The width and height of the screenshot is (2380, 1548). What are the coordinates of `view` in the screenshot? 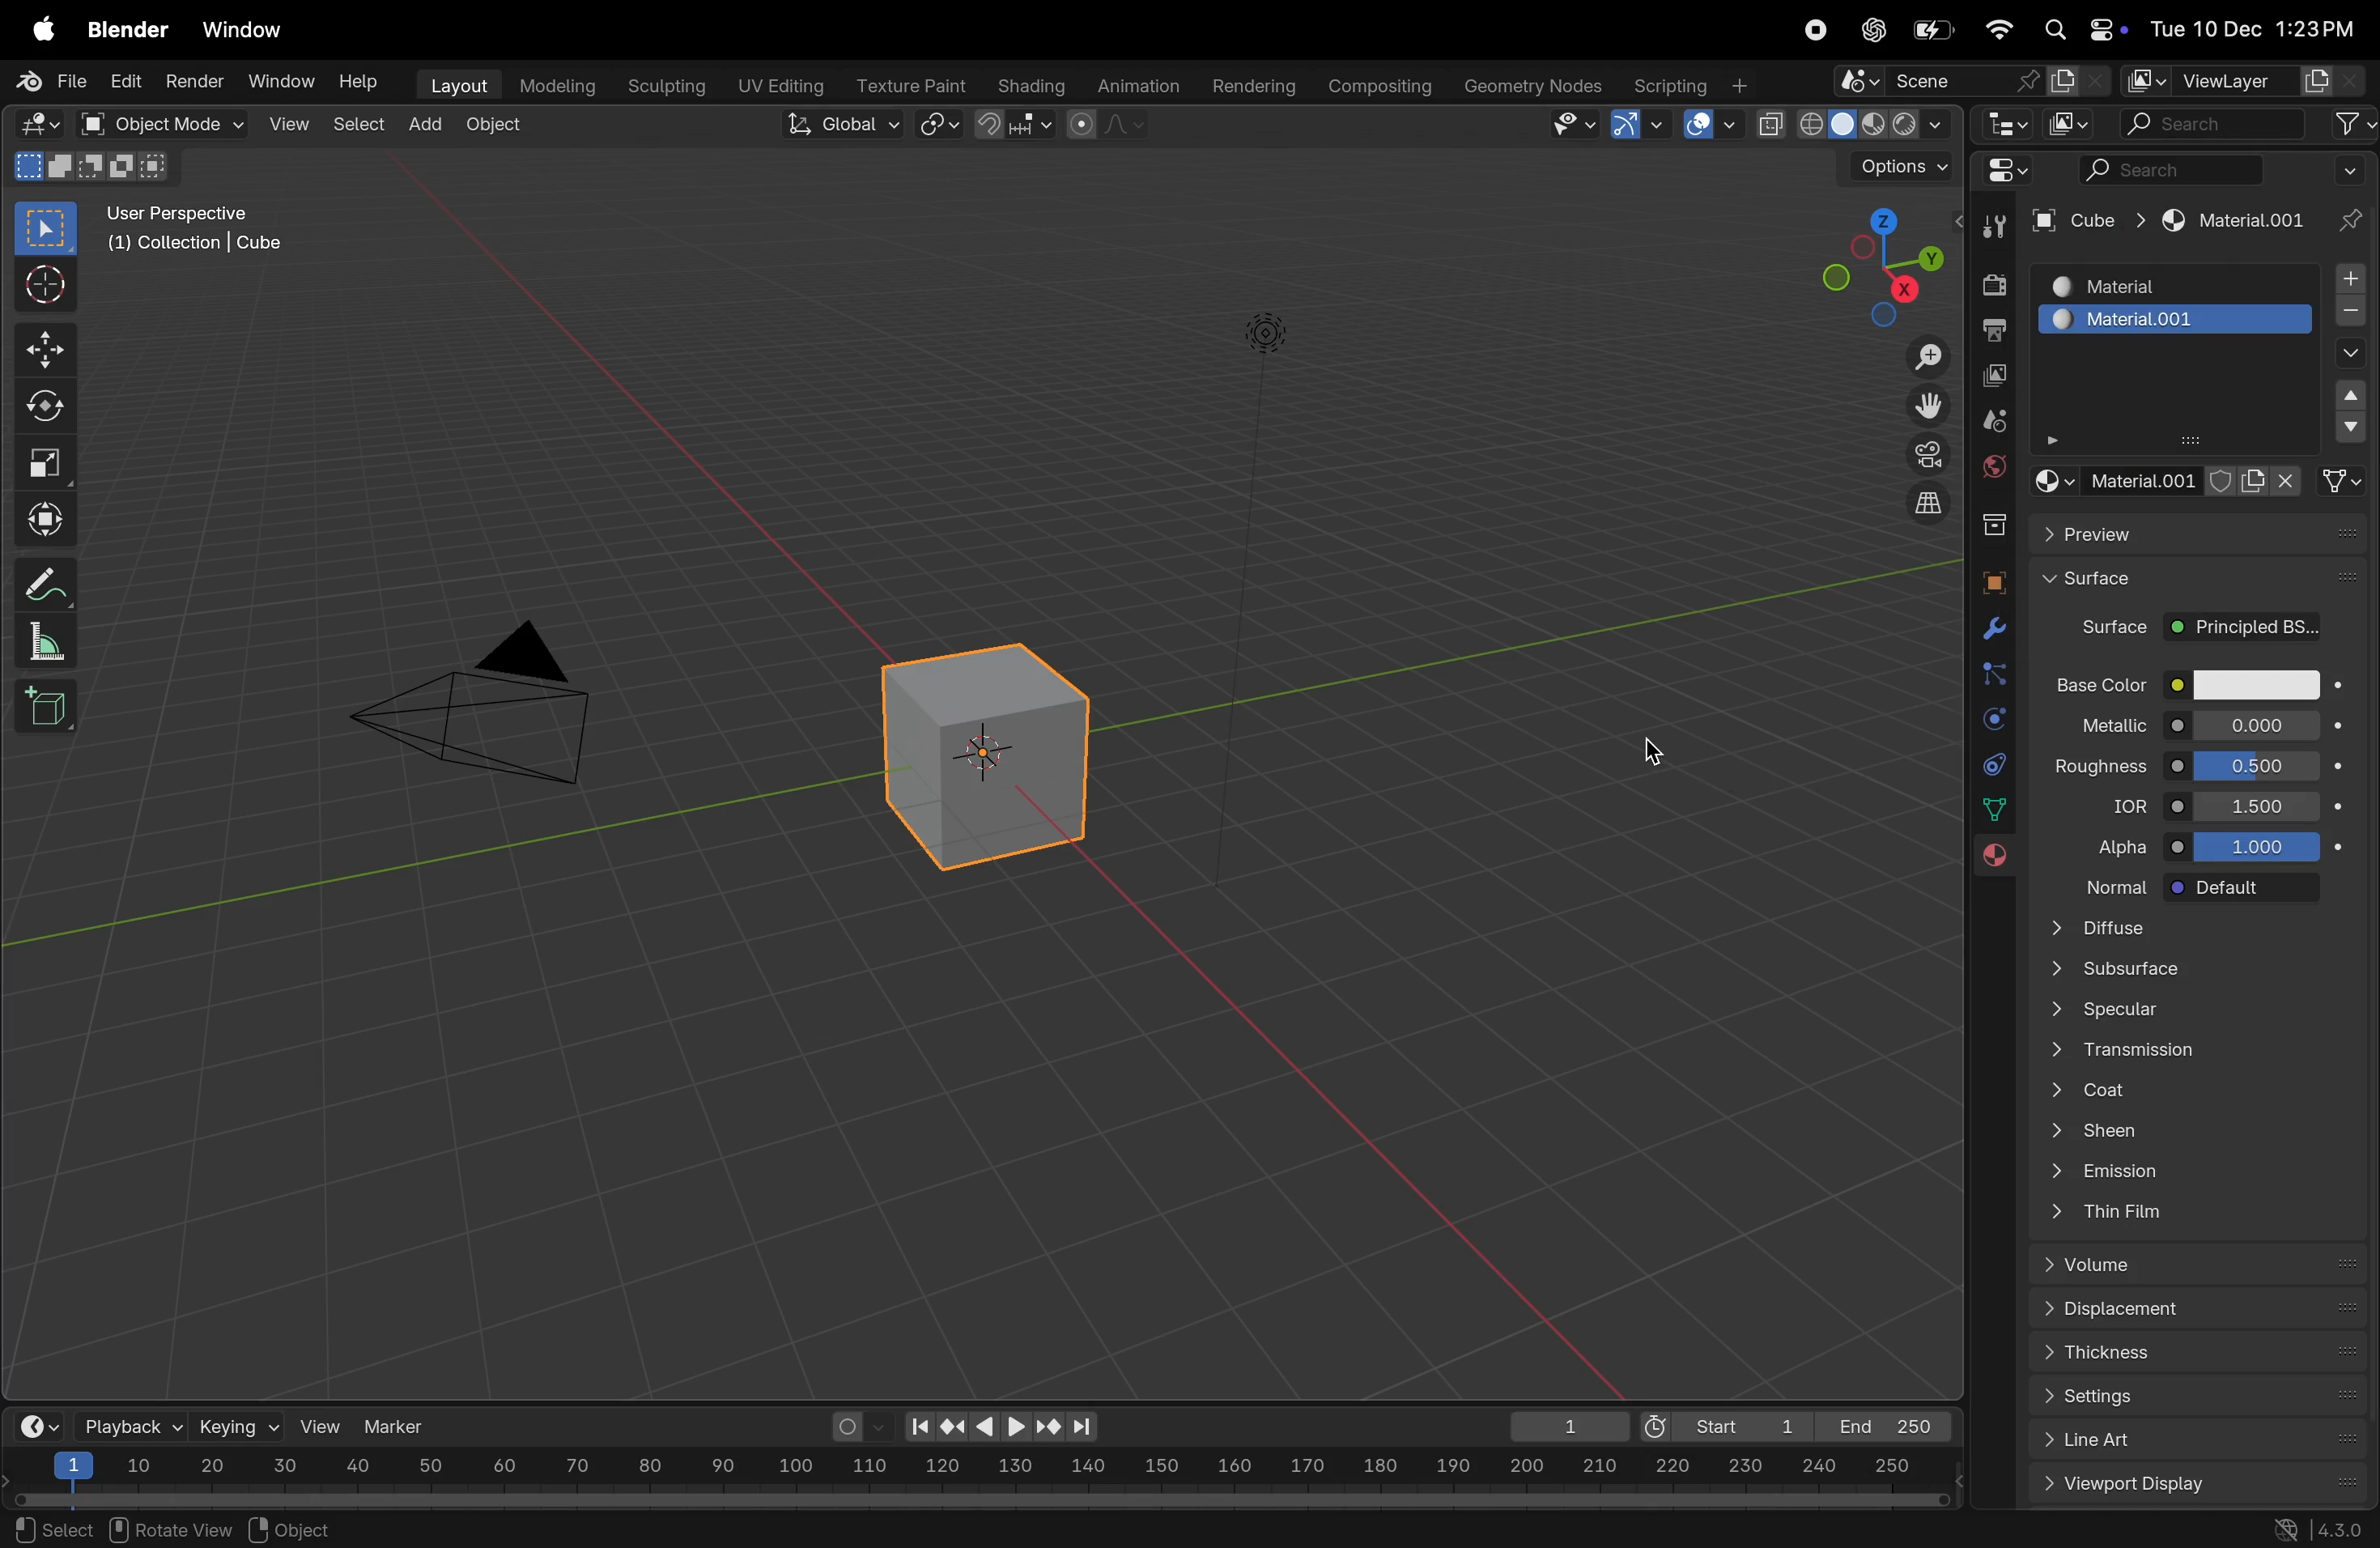 It's located at (322, 1426).